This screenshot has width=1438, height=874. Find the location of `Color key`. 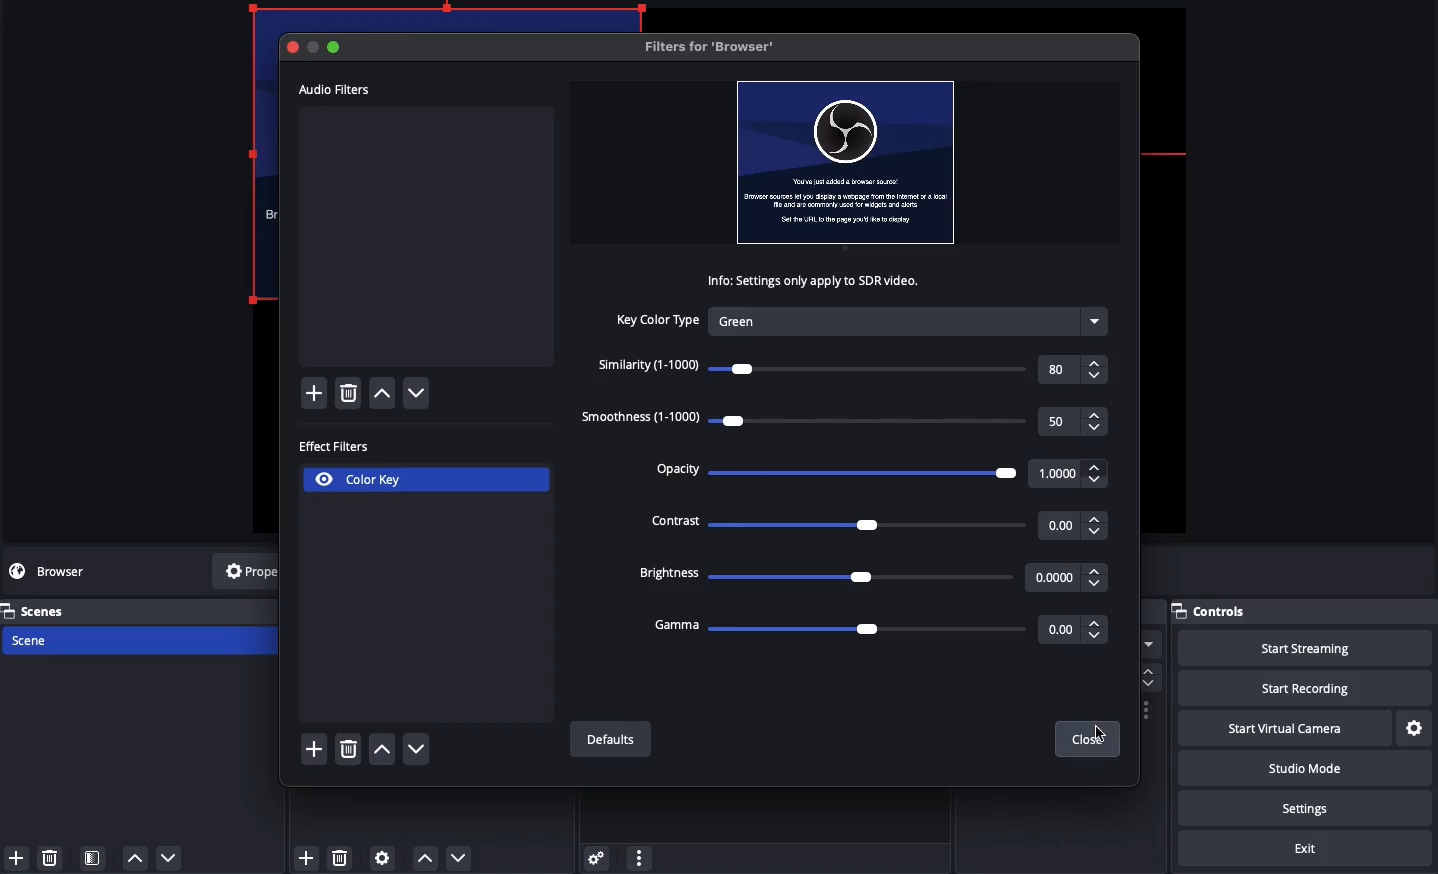

Color key is located at coordinates (425, 480).